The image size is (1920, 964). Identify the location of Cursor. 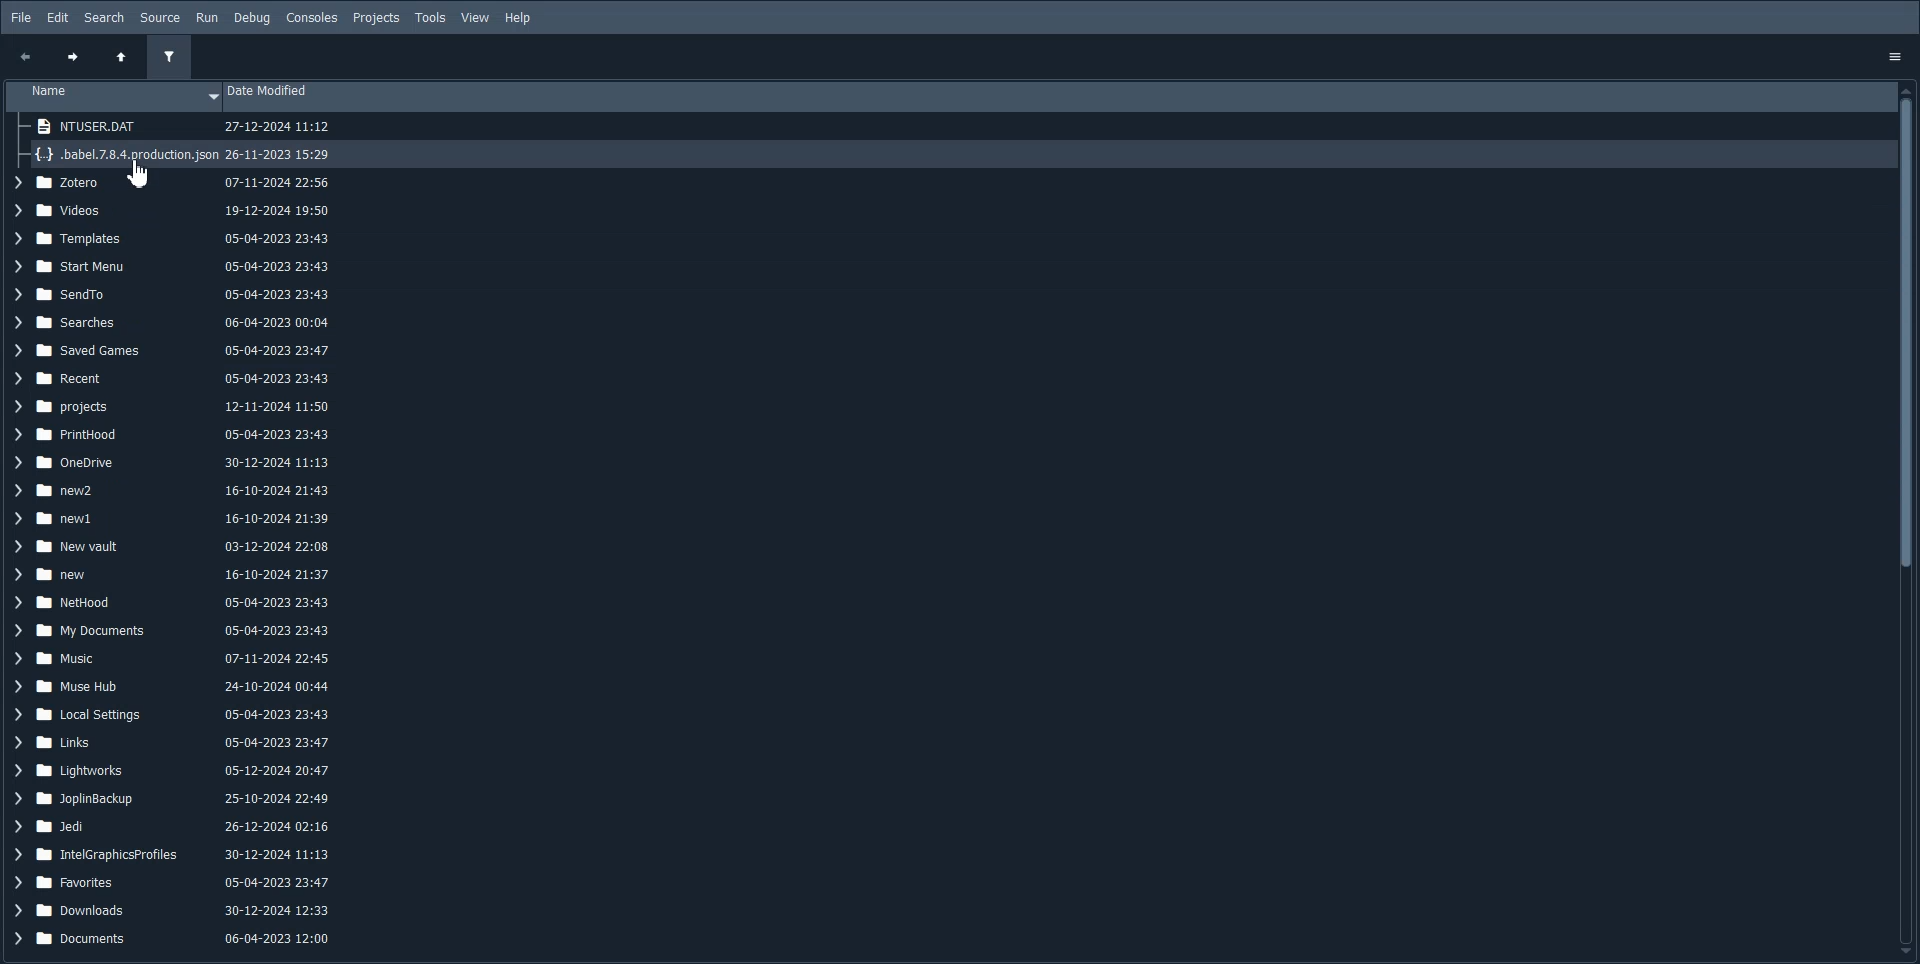
(136, 175).